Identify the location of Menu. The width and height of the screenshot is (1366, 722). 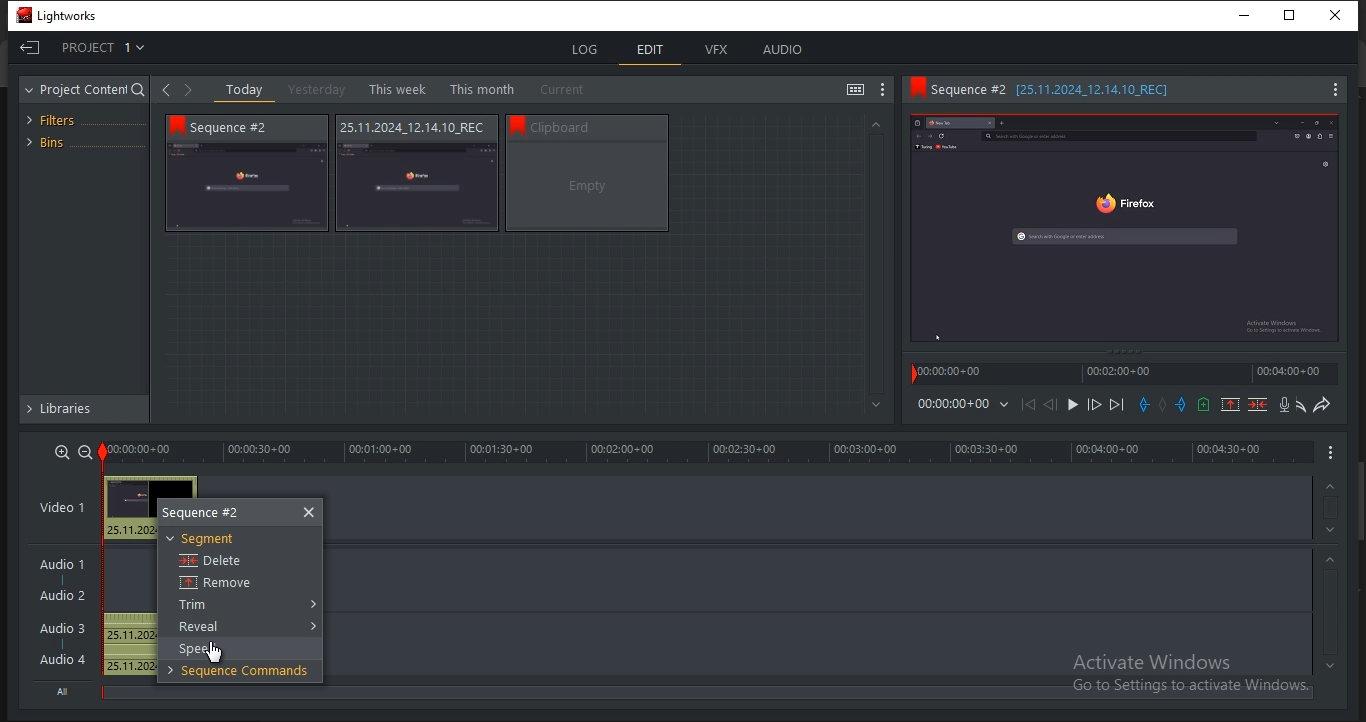
(1332, 453).